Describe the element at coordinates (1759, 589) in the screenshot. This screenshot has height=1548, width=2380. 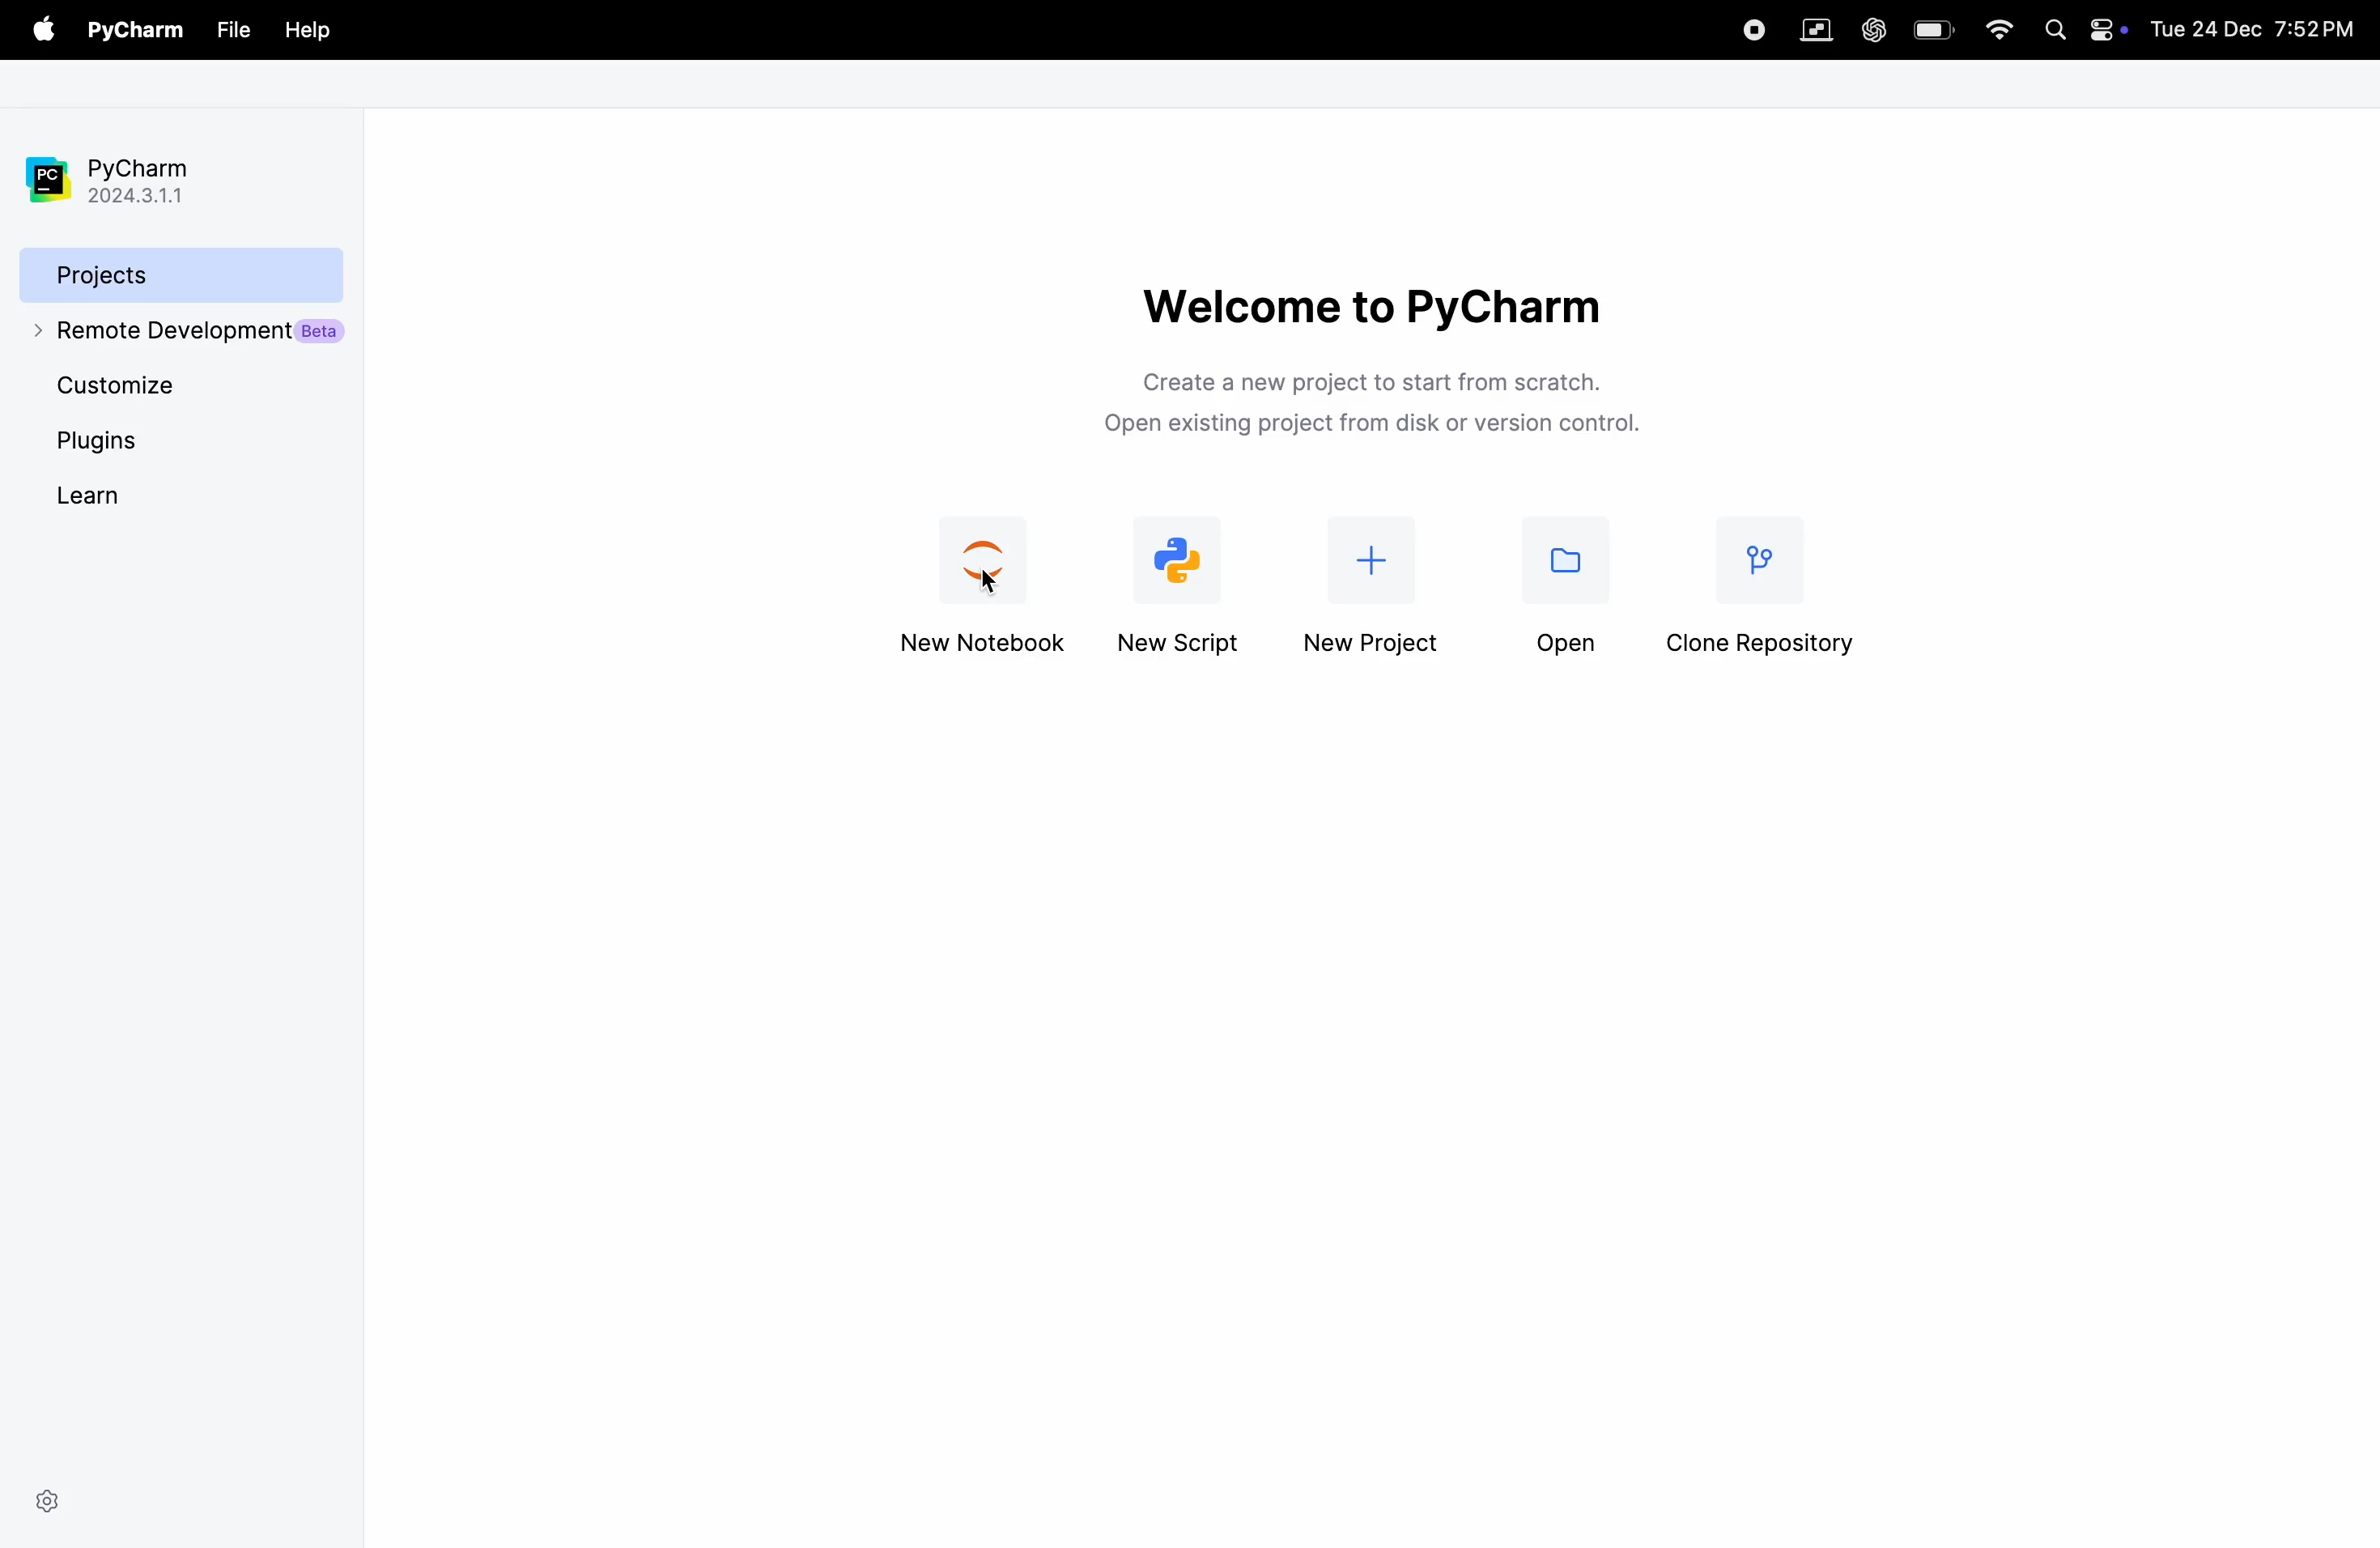
I see `clone repository` at that location.